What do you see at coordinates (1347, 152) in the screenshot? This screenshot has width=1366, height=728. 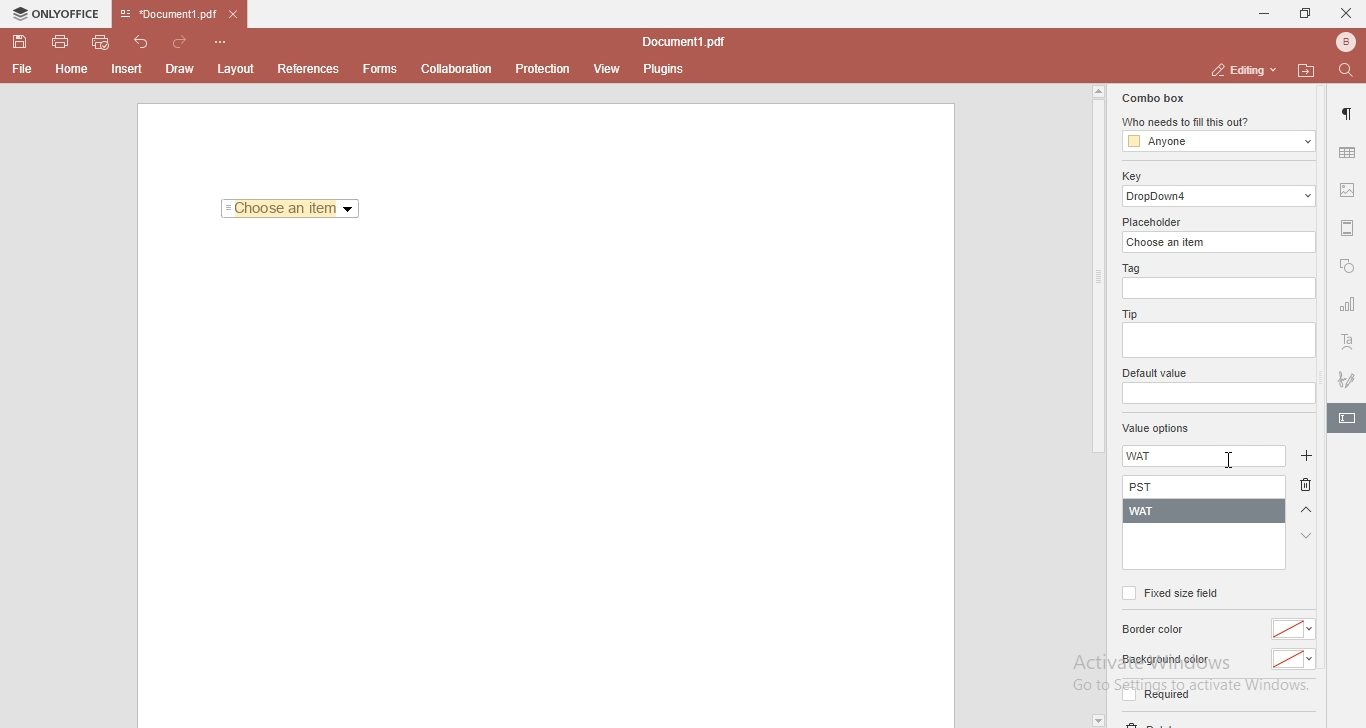 I see `table` at bounding box center [1347, 152].